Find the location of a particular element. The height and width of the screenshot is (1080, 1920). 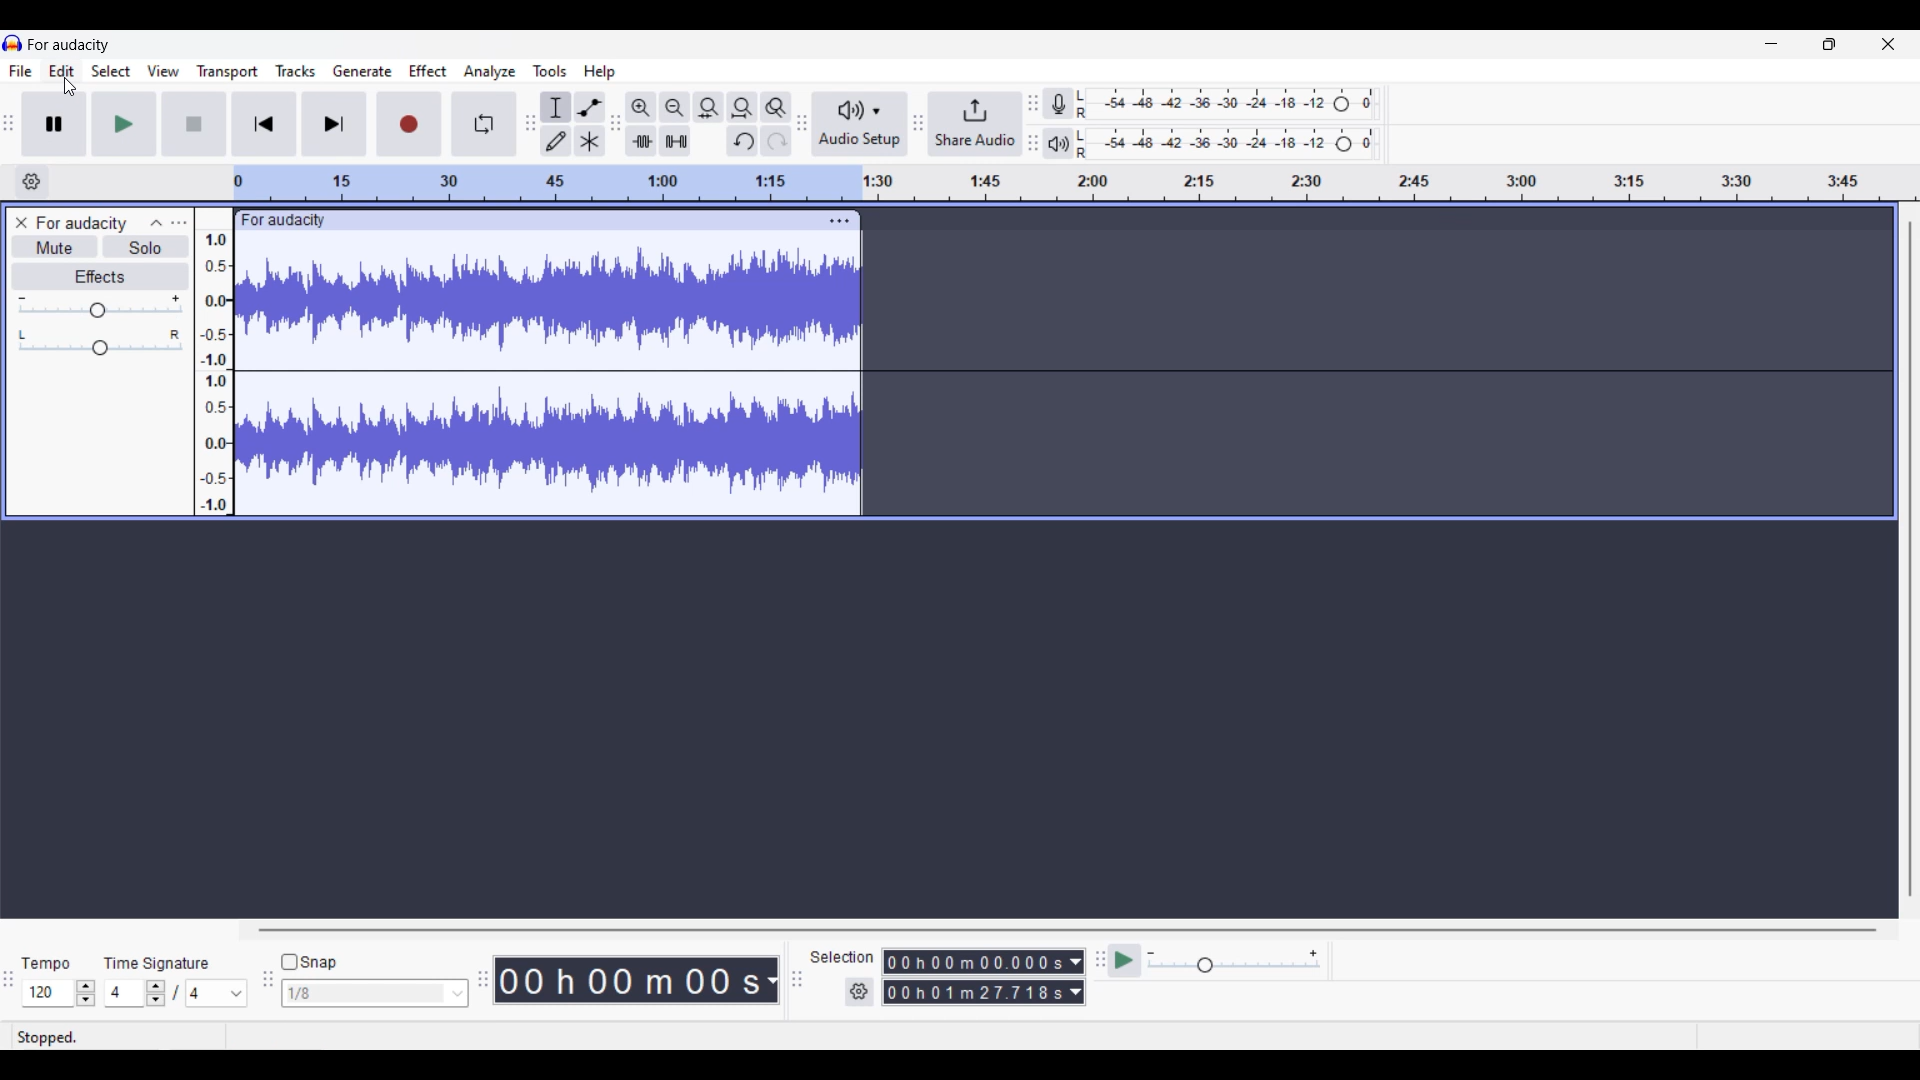

Track name is located at coordinates (82, 223).